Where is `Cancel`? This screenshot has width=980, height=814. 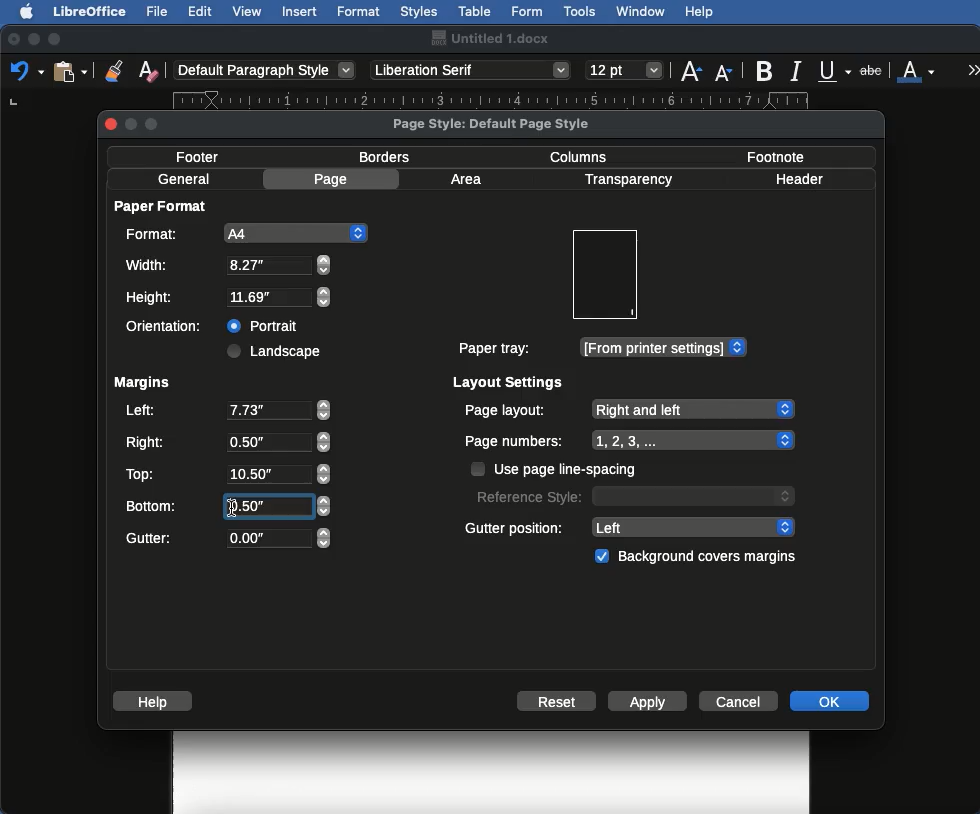 Cancel is located at coordinates (741, 700).